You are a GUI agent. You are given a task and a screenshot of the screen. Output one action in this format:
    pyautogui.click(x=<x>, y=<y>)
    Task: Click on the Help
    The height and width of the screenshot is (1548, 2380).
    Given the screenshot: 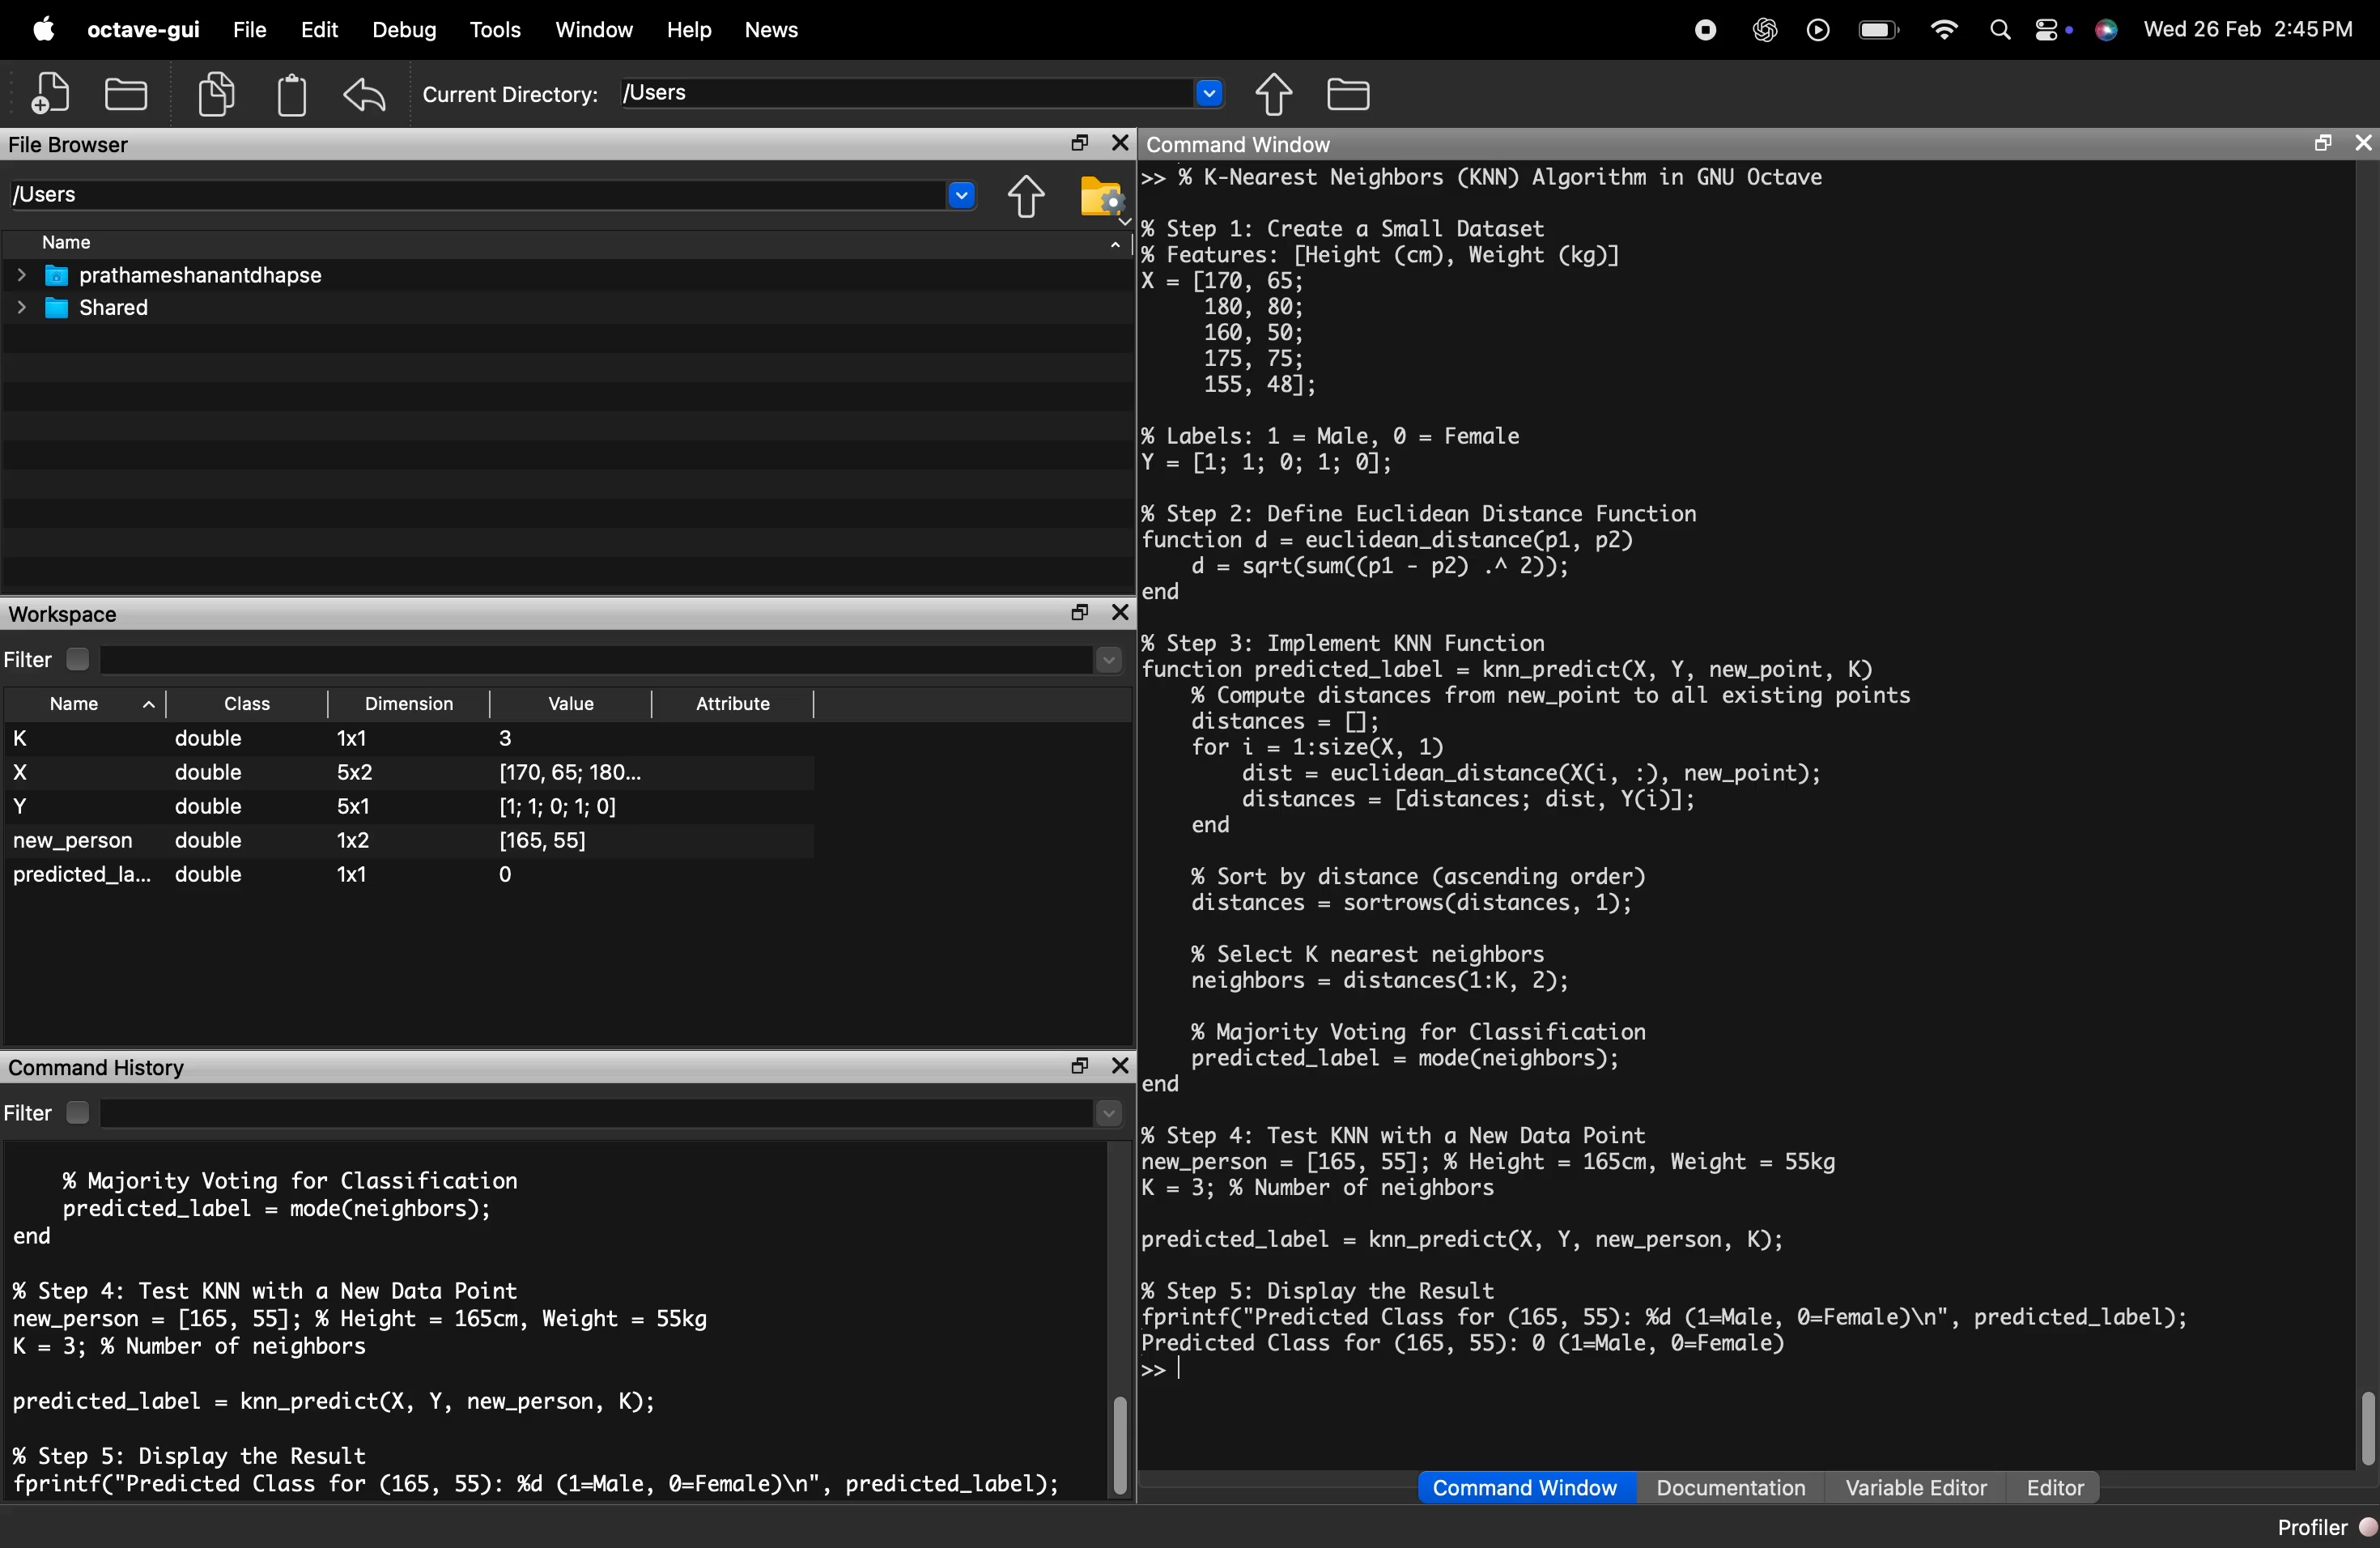 What is the action you would take?
    pyautogui.click(x=694, y=29)
    